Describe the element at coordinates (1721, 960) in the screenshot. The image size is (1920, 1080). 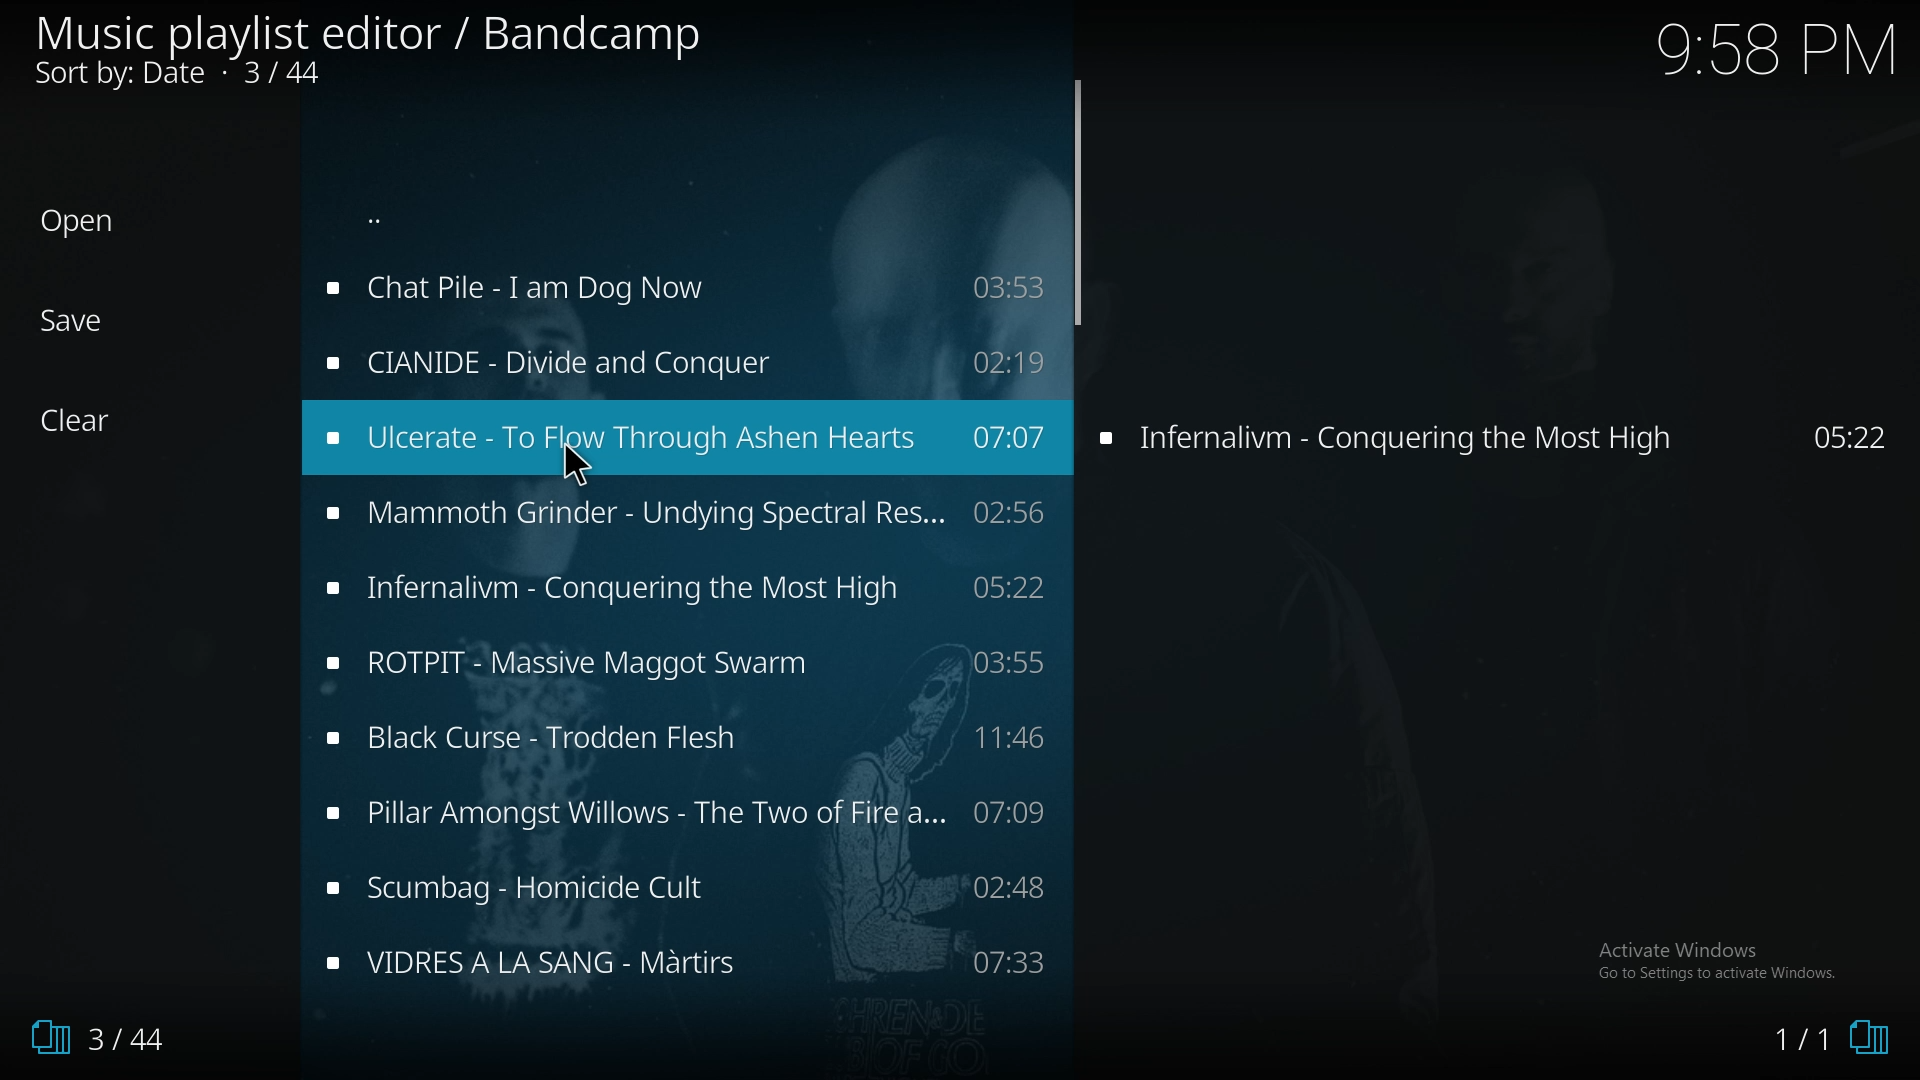
I see `Activate Windows, Go to settings to activate windows` at that location.